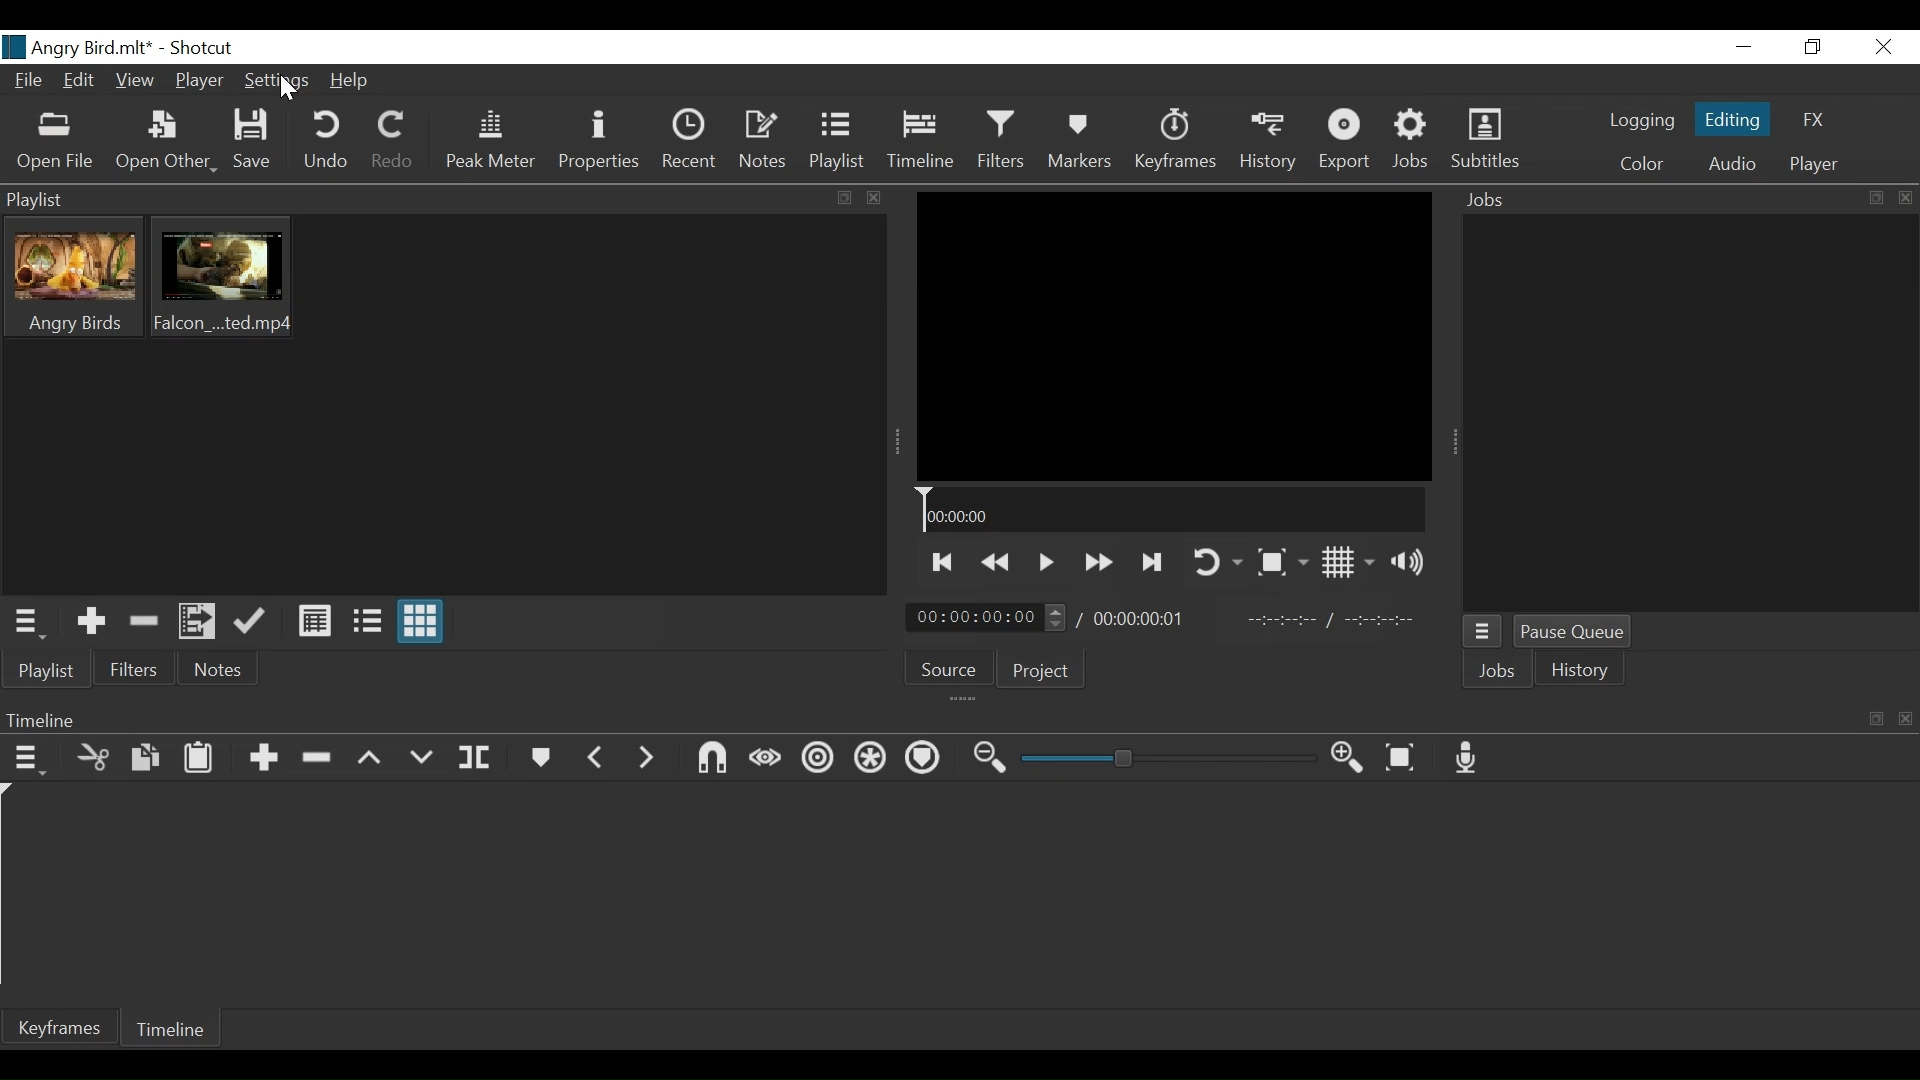 This screenshot has height=1080, width=1920. I want to click on View as Files, so click(365, 619).